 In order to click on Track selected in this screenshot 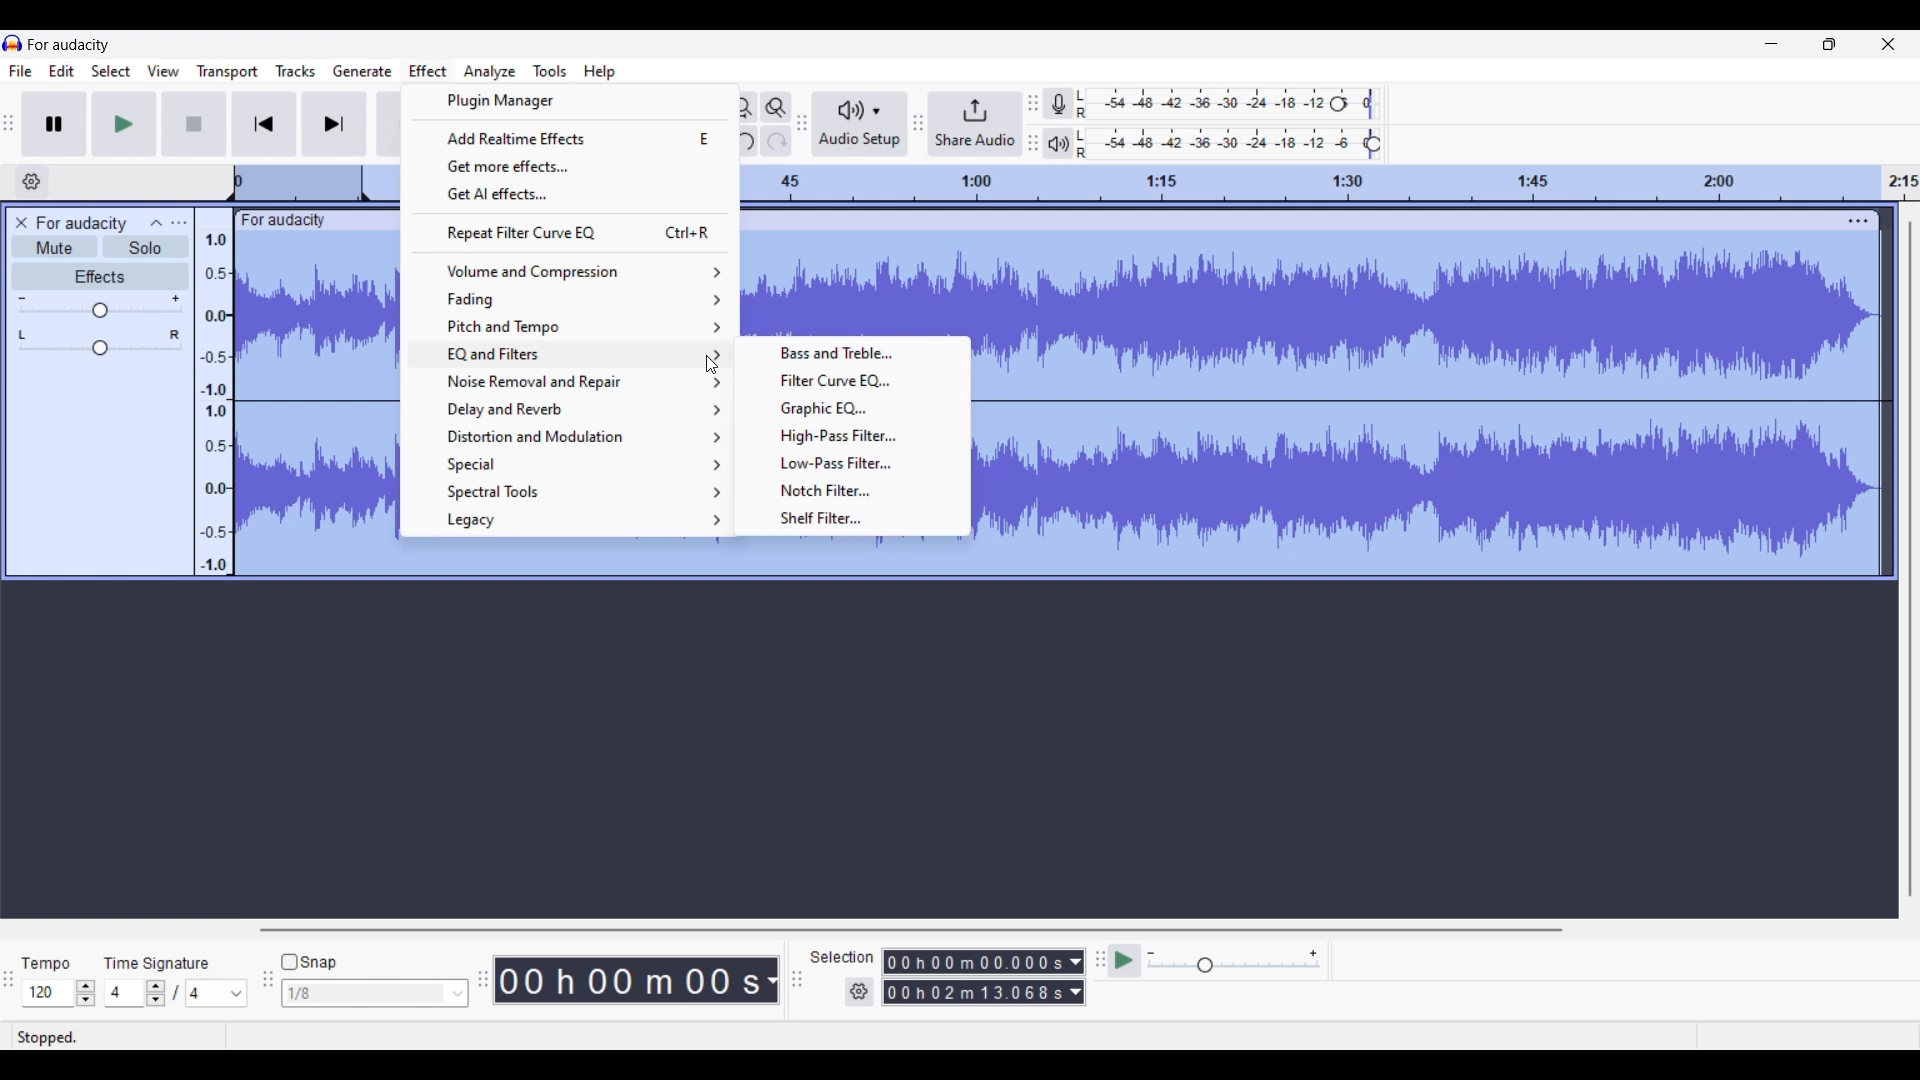, I will do `click(855, 282)`.